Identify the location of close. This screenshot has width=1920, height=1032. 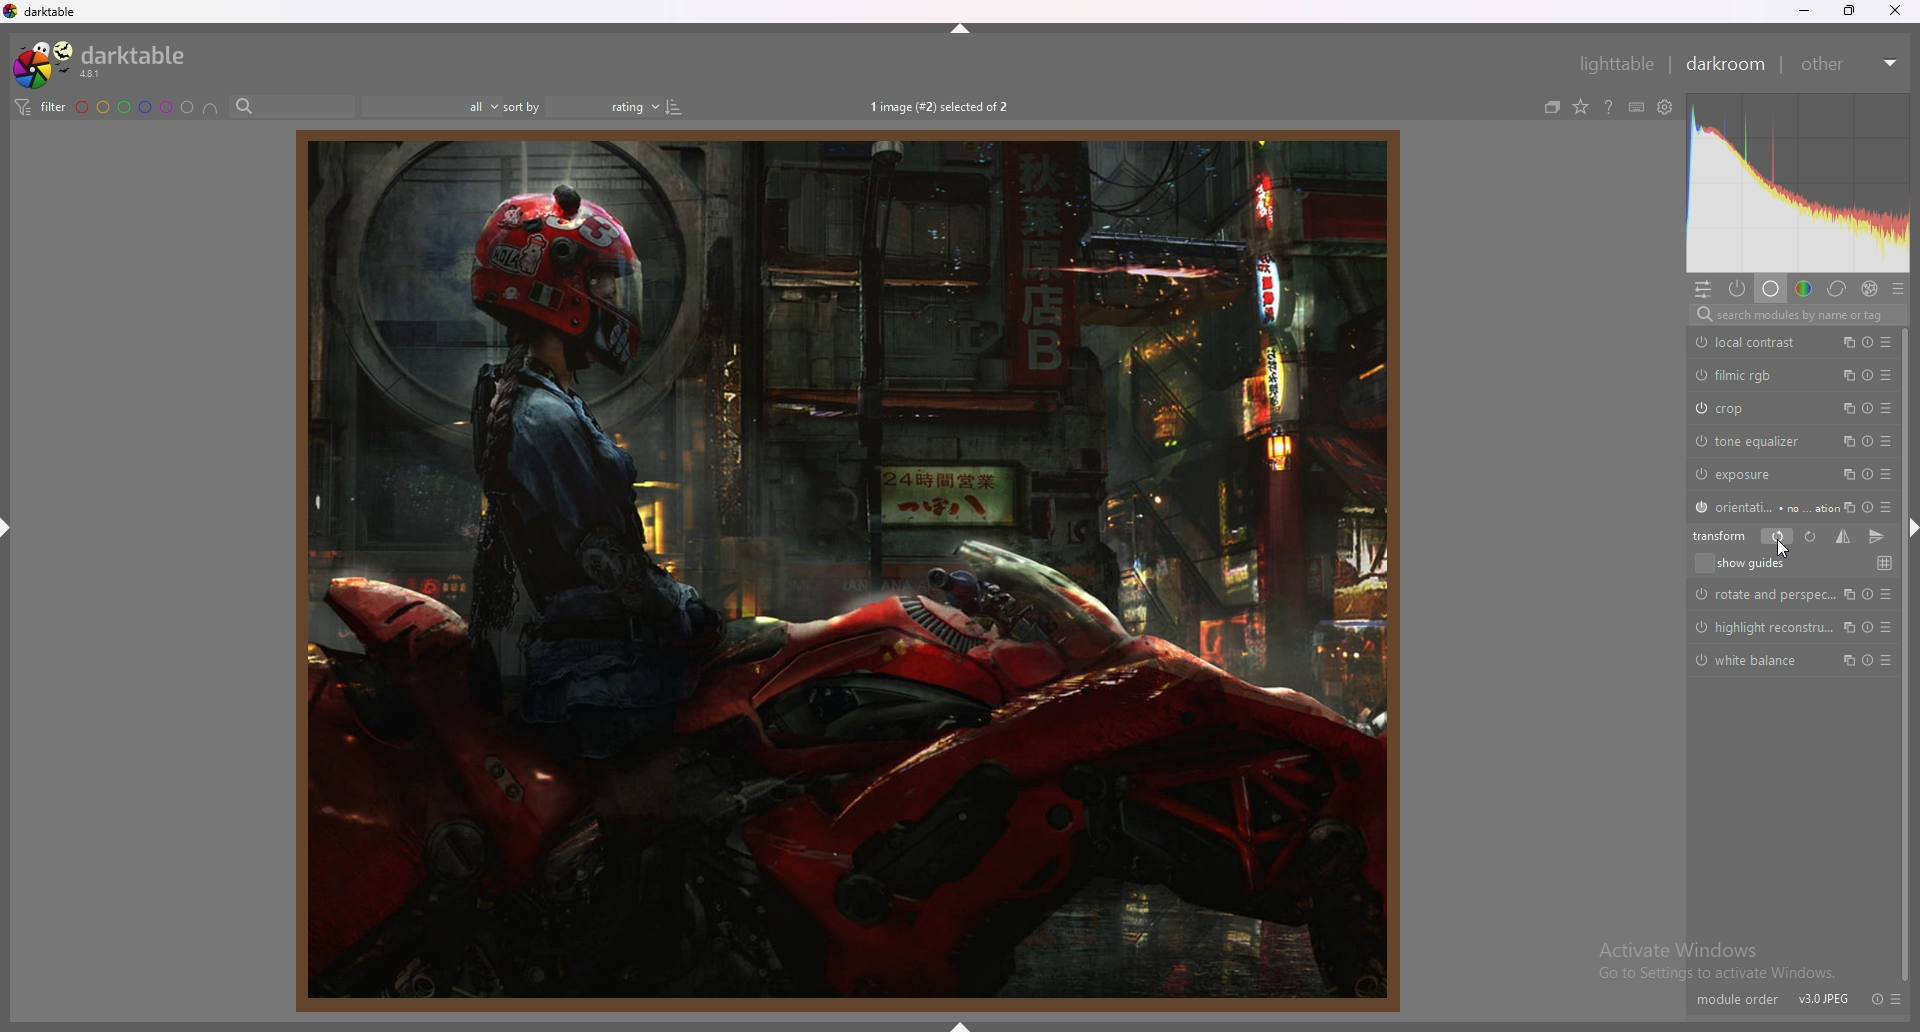
(1894, 11).